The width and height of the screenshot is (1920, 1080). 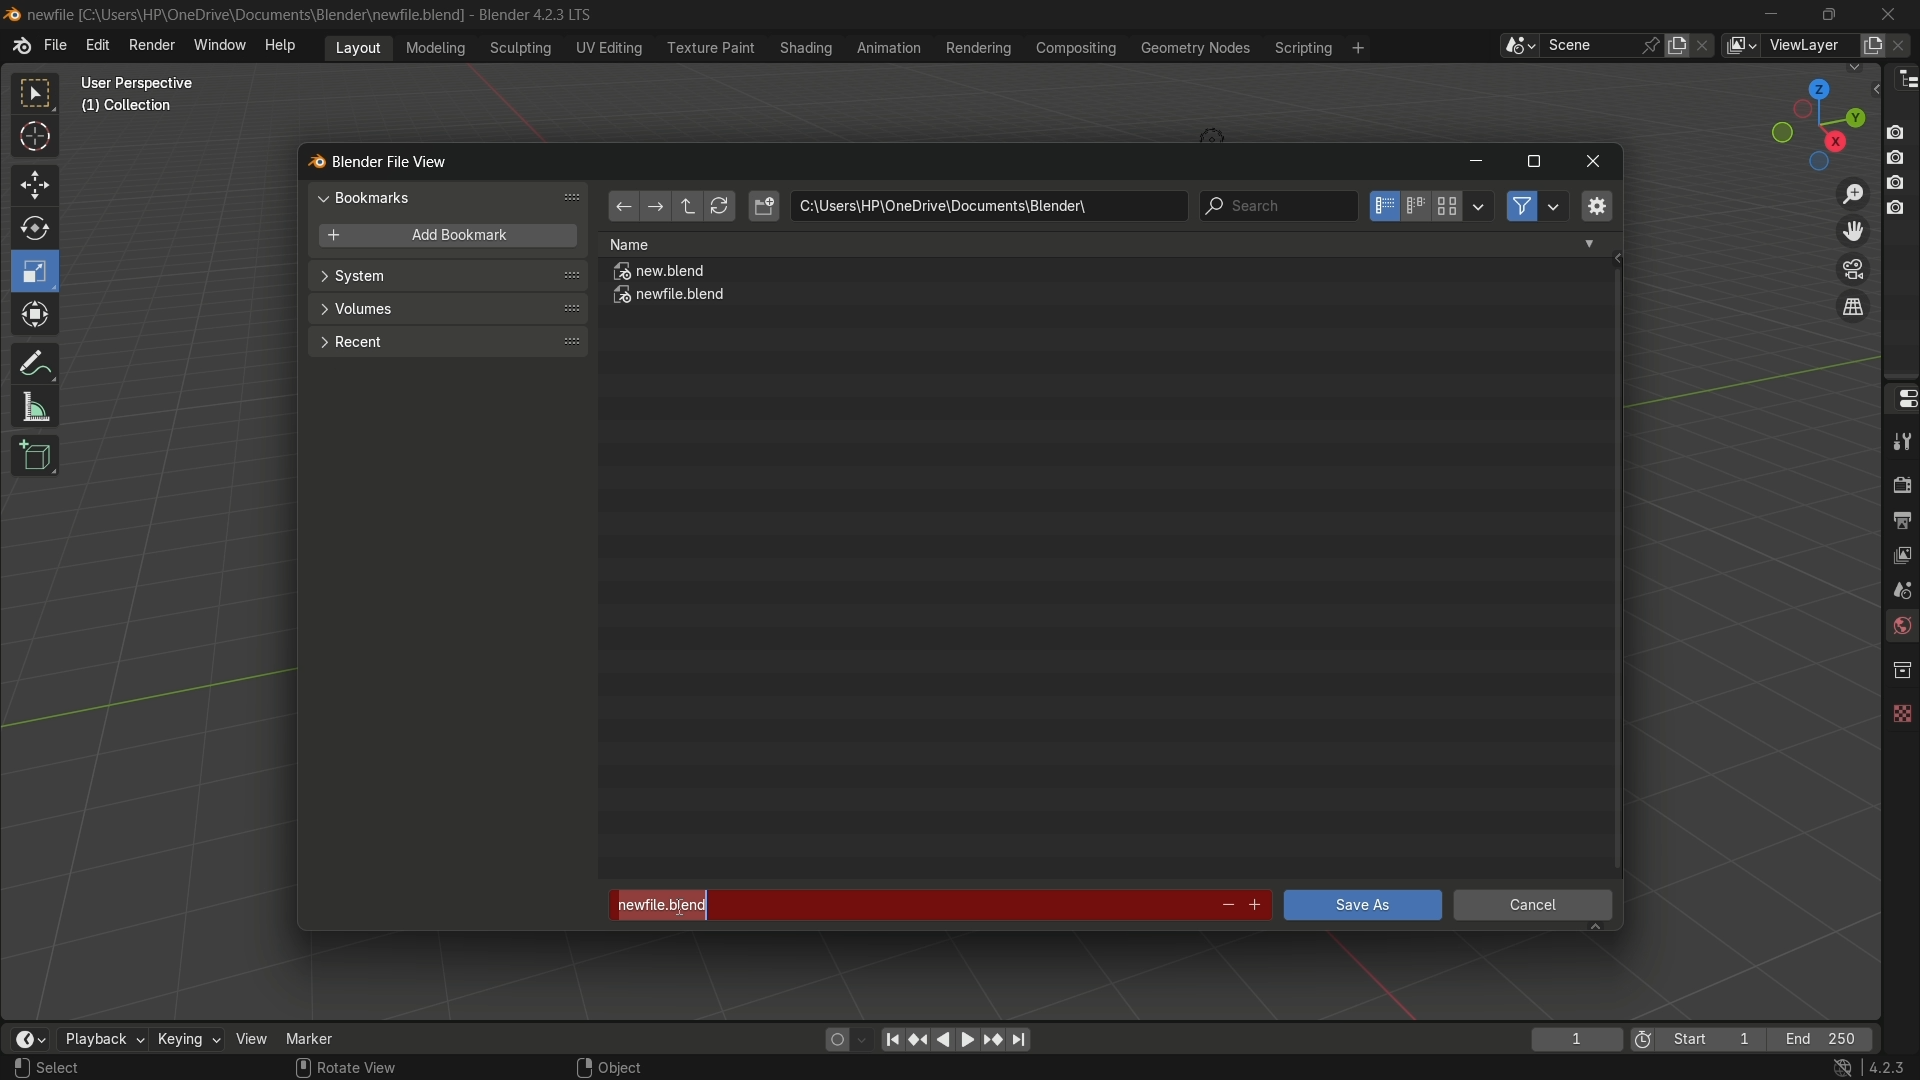 I want to click on horizontal list, so click(x=1415, y=206).